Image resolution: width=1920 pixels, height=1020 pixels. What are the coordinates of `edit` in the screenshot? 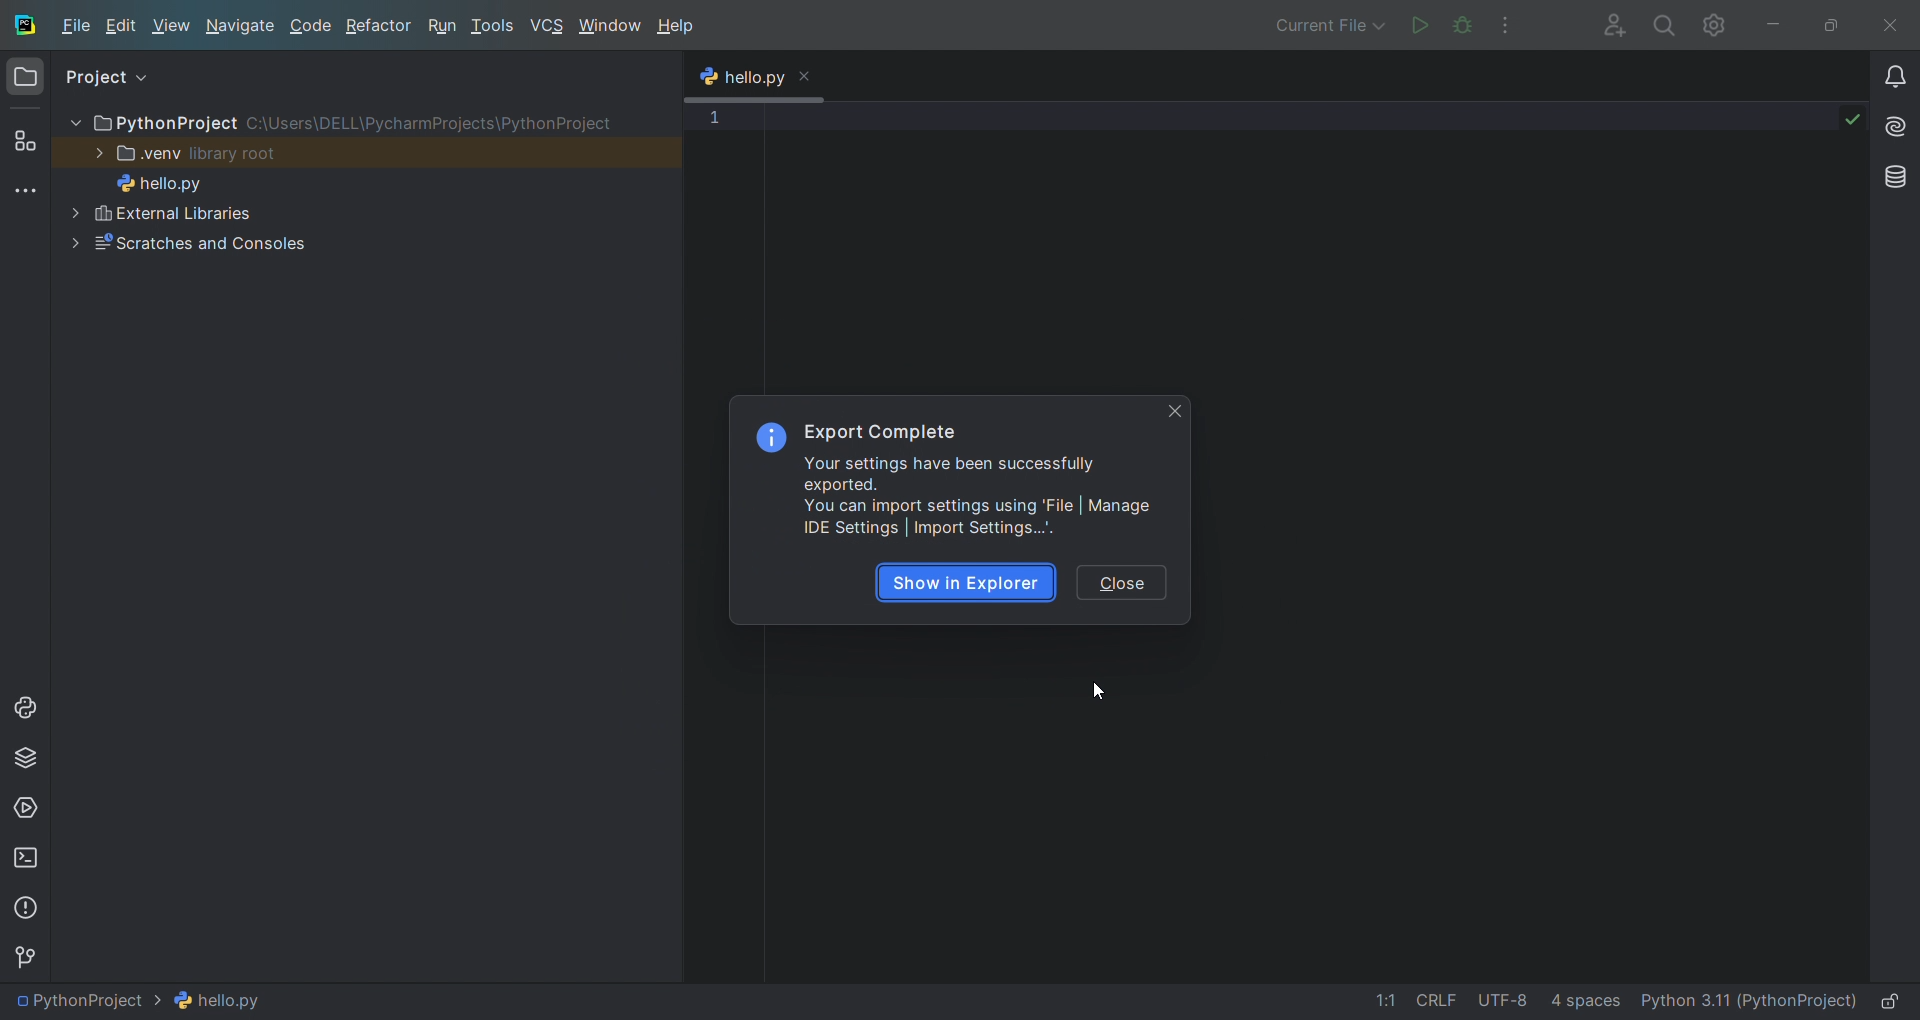 It's located at (125, 28).